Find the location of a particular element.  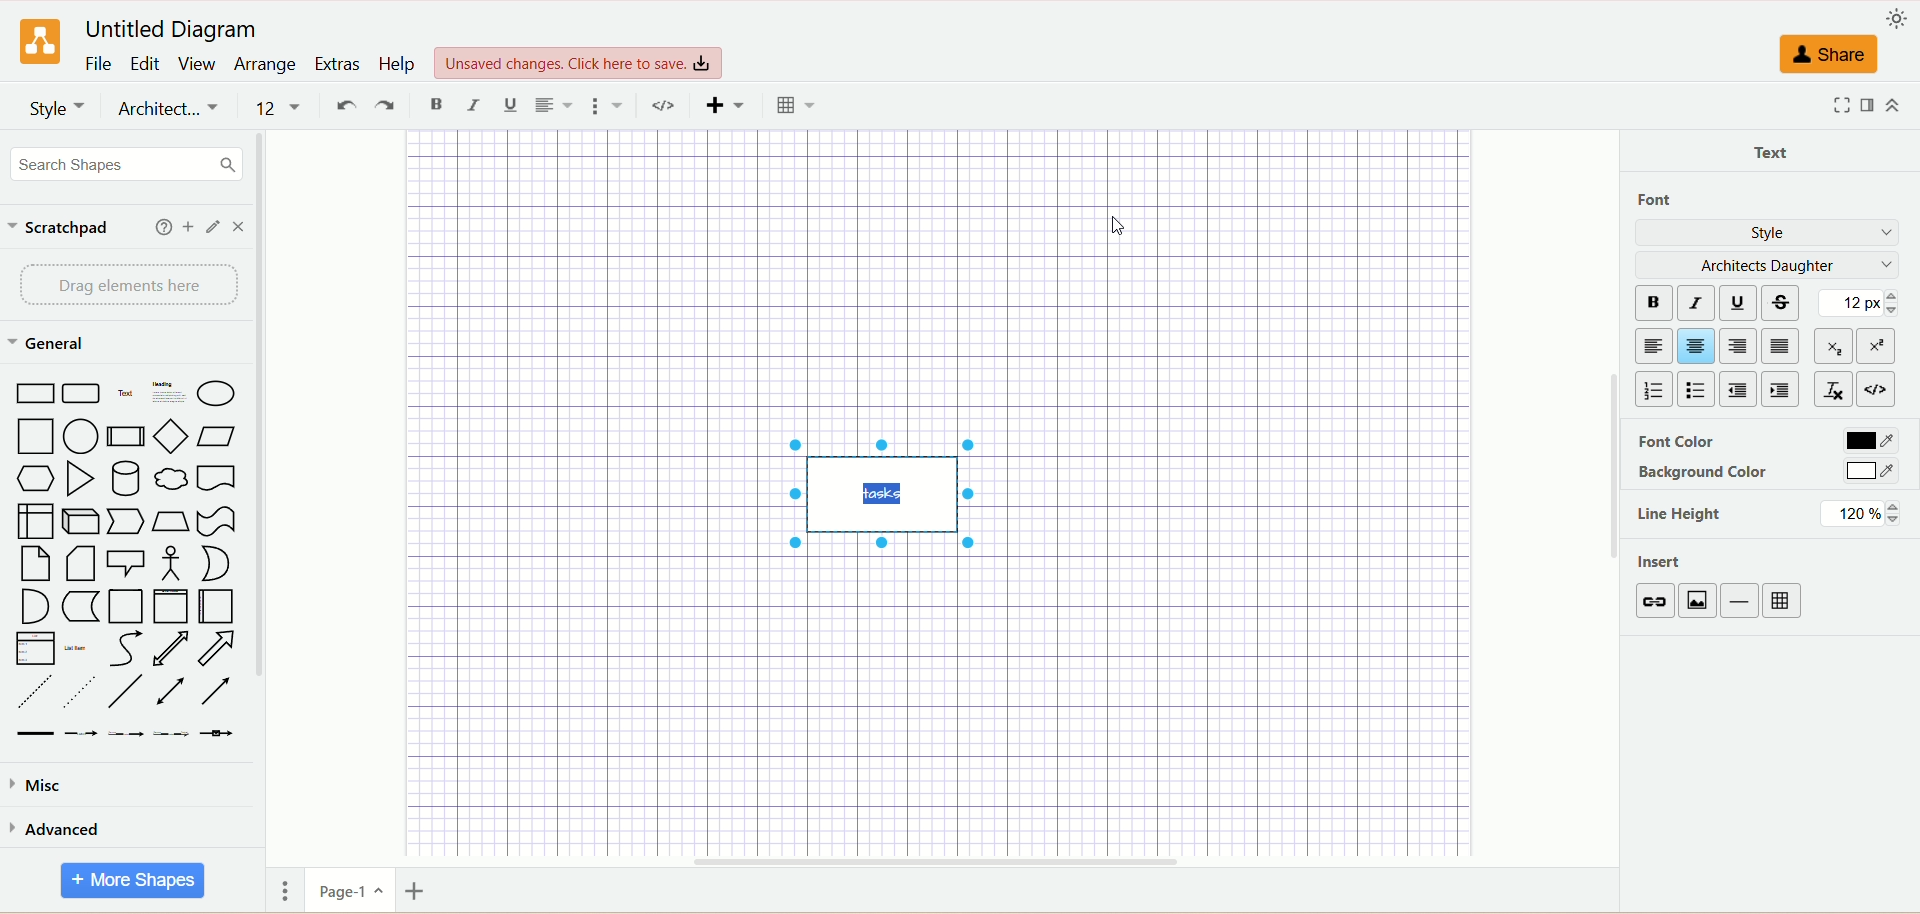

color is located at coordinates (1871, 471).